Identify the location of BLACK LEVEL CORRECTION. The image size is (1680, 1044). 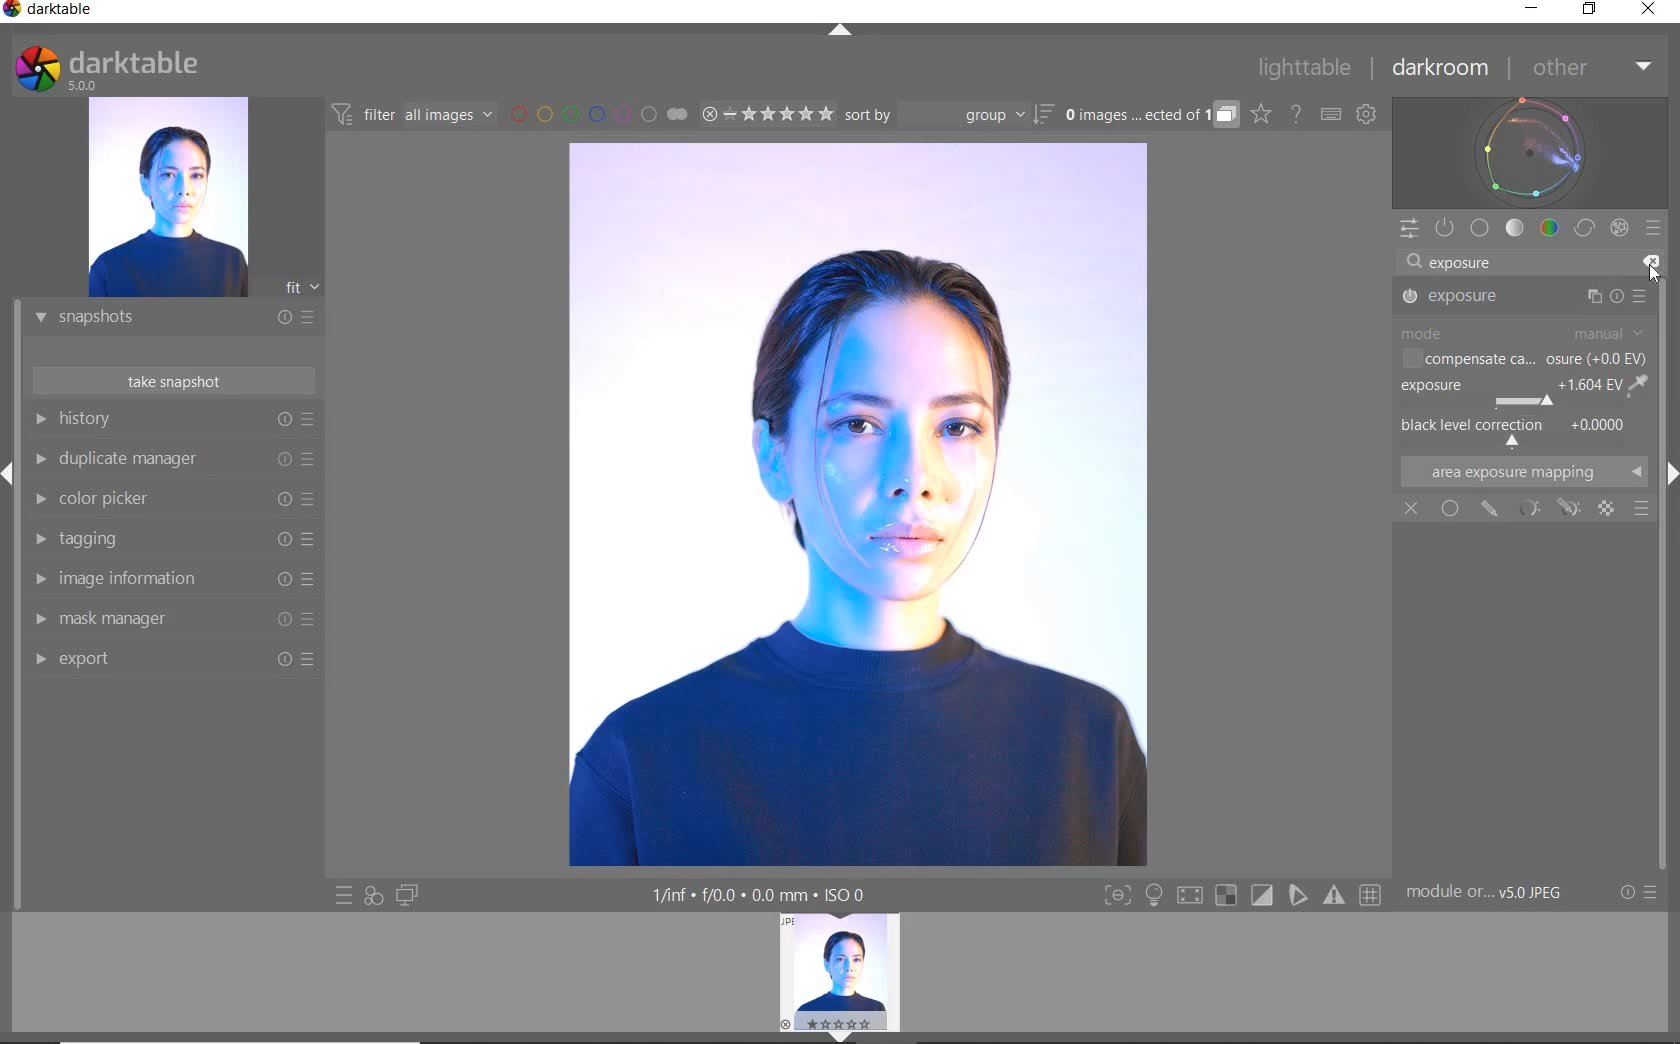
(1520, 431).